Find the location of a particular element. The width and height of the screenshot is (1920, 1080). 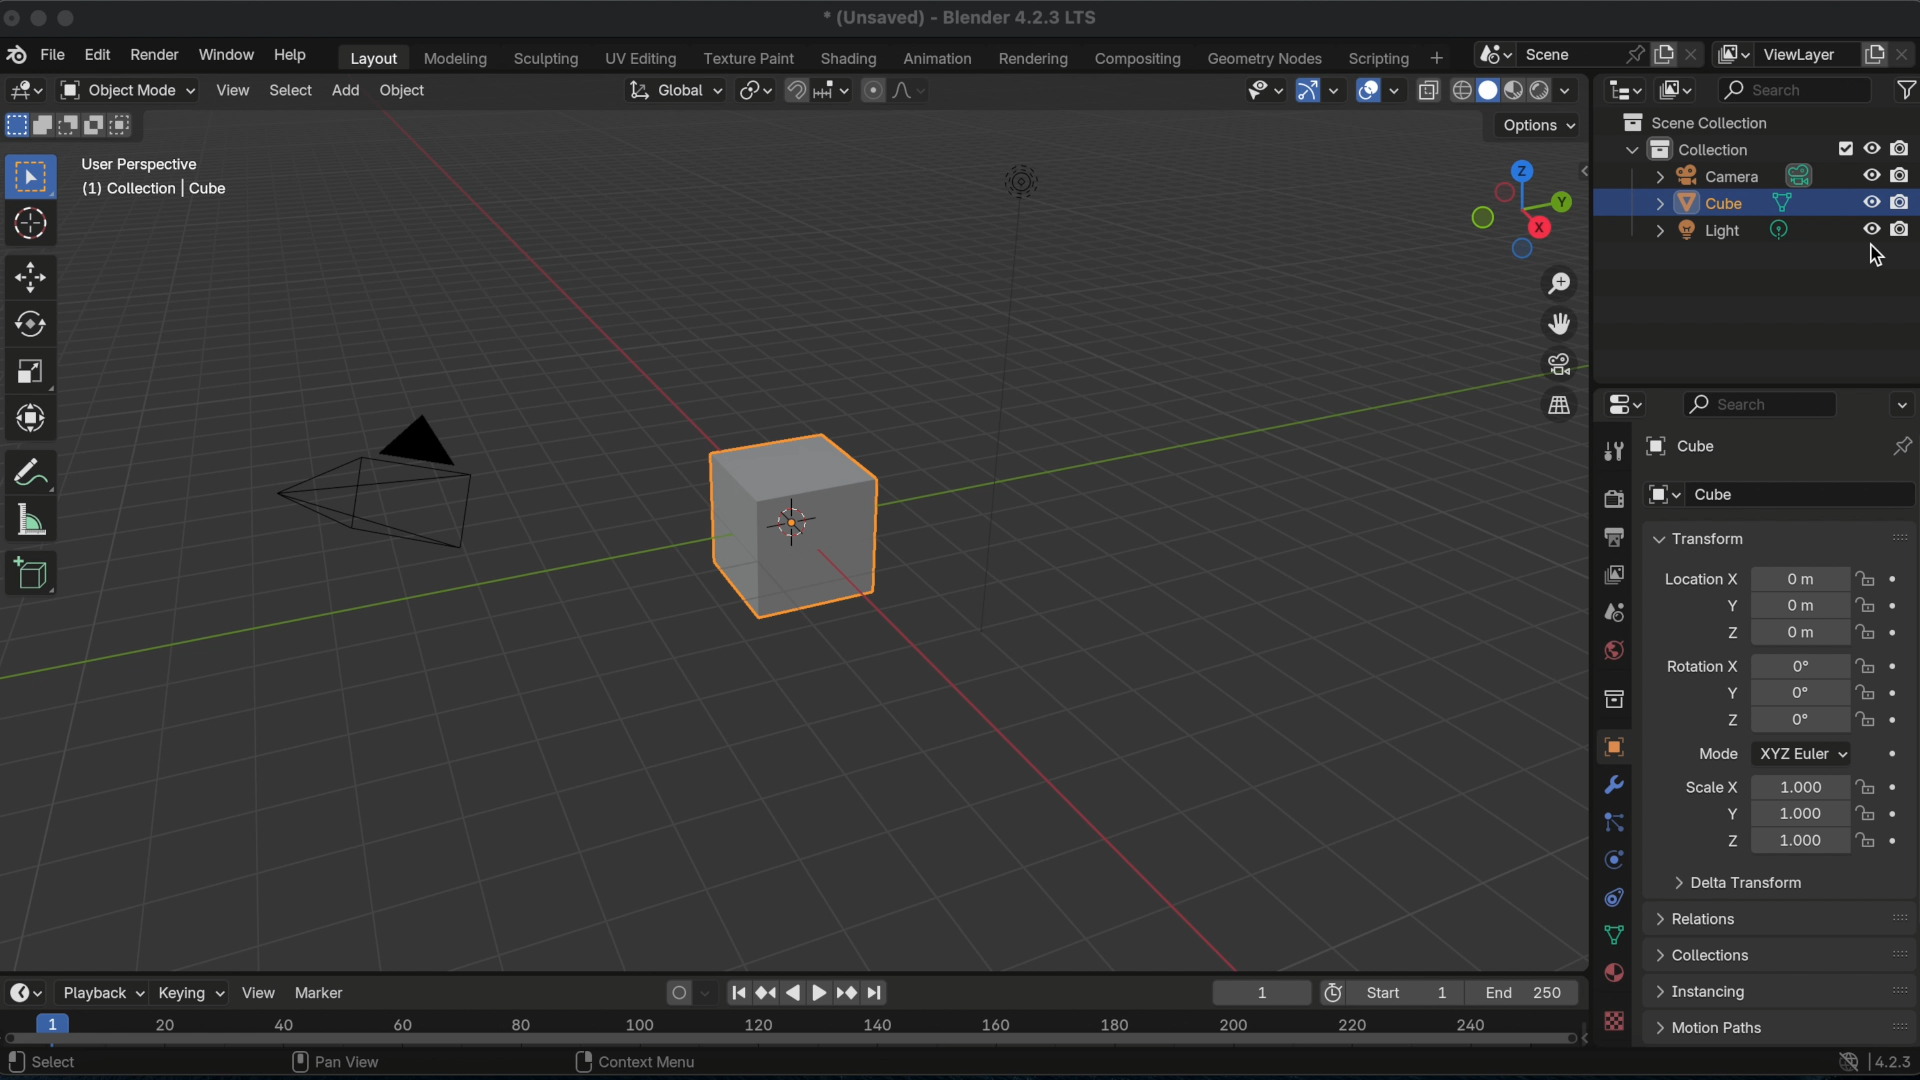

modelling is located at coordinates (454, 59).